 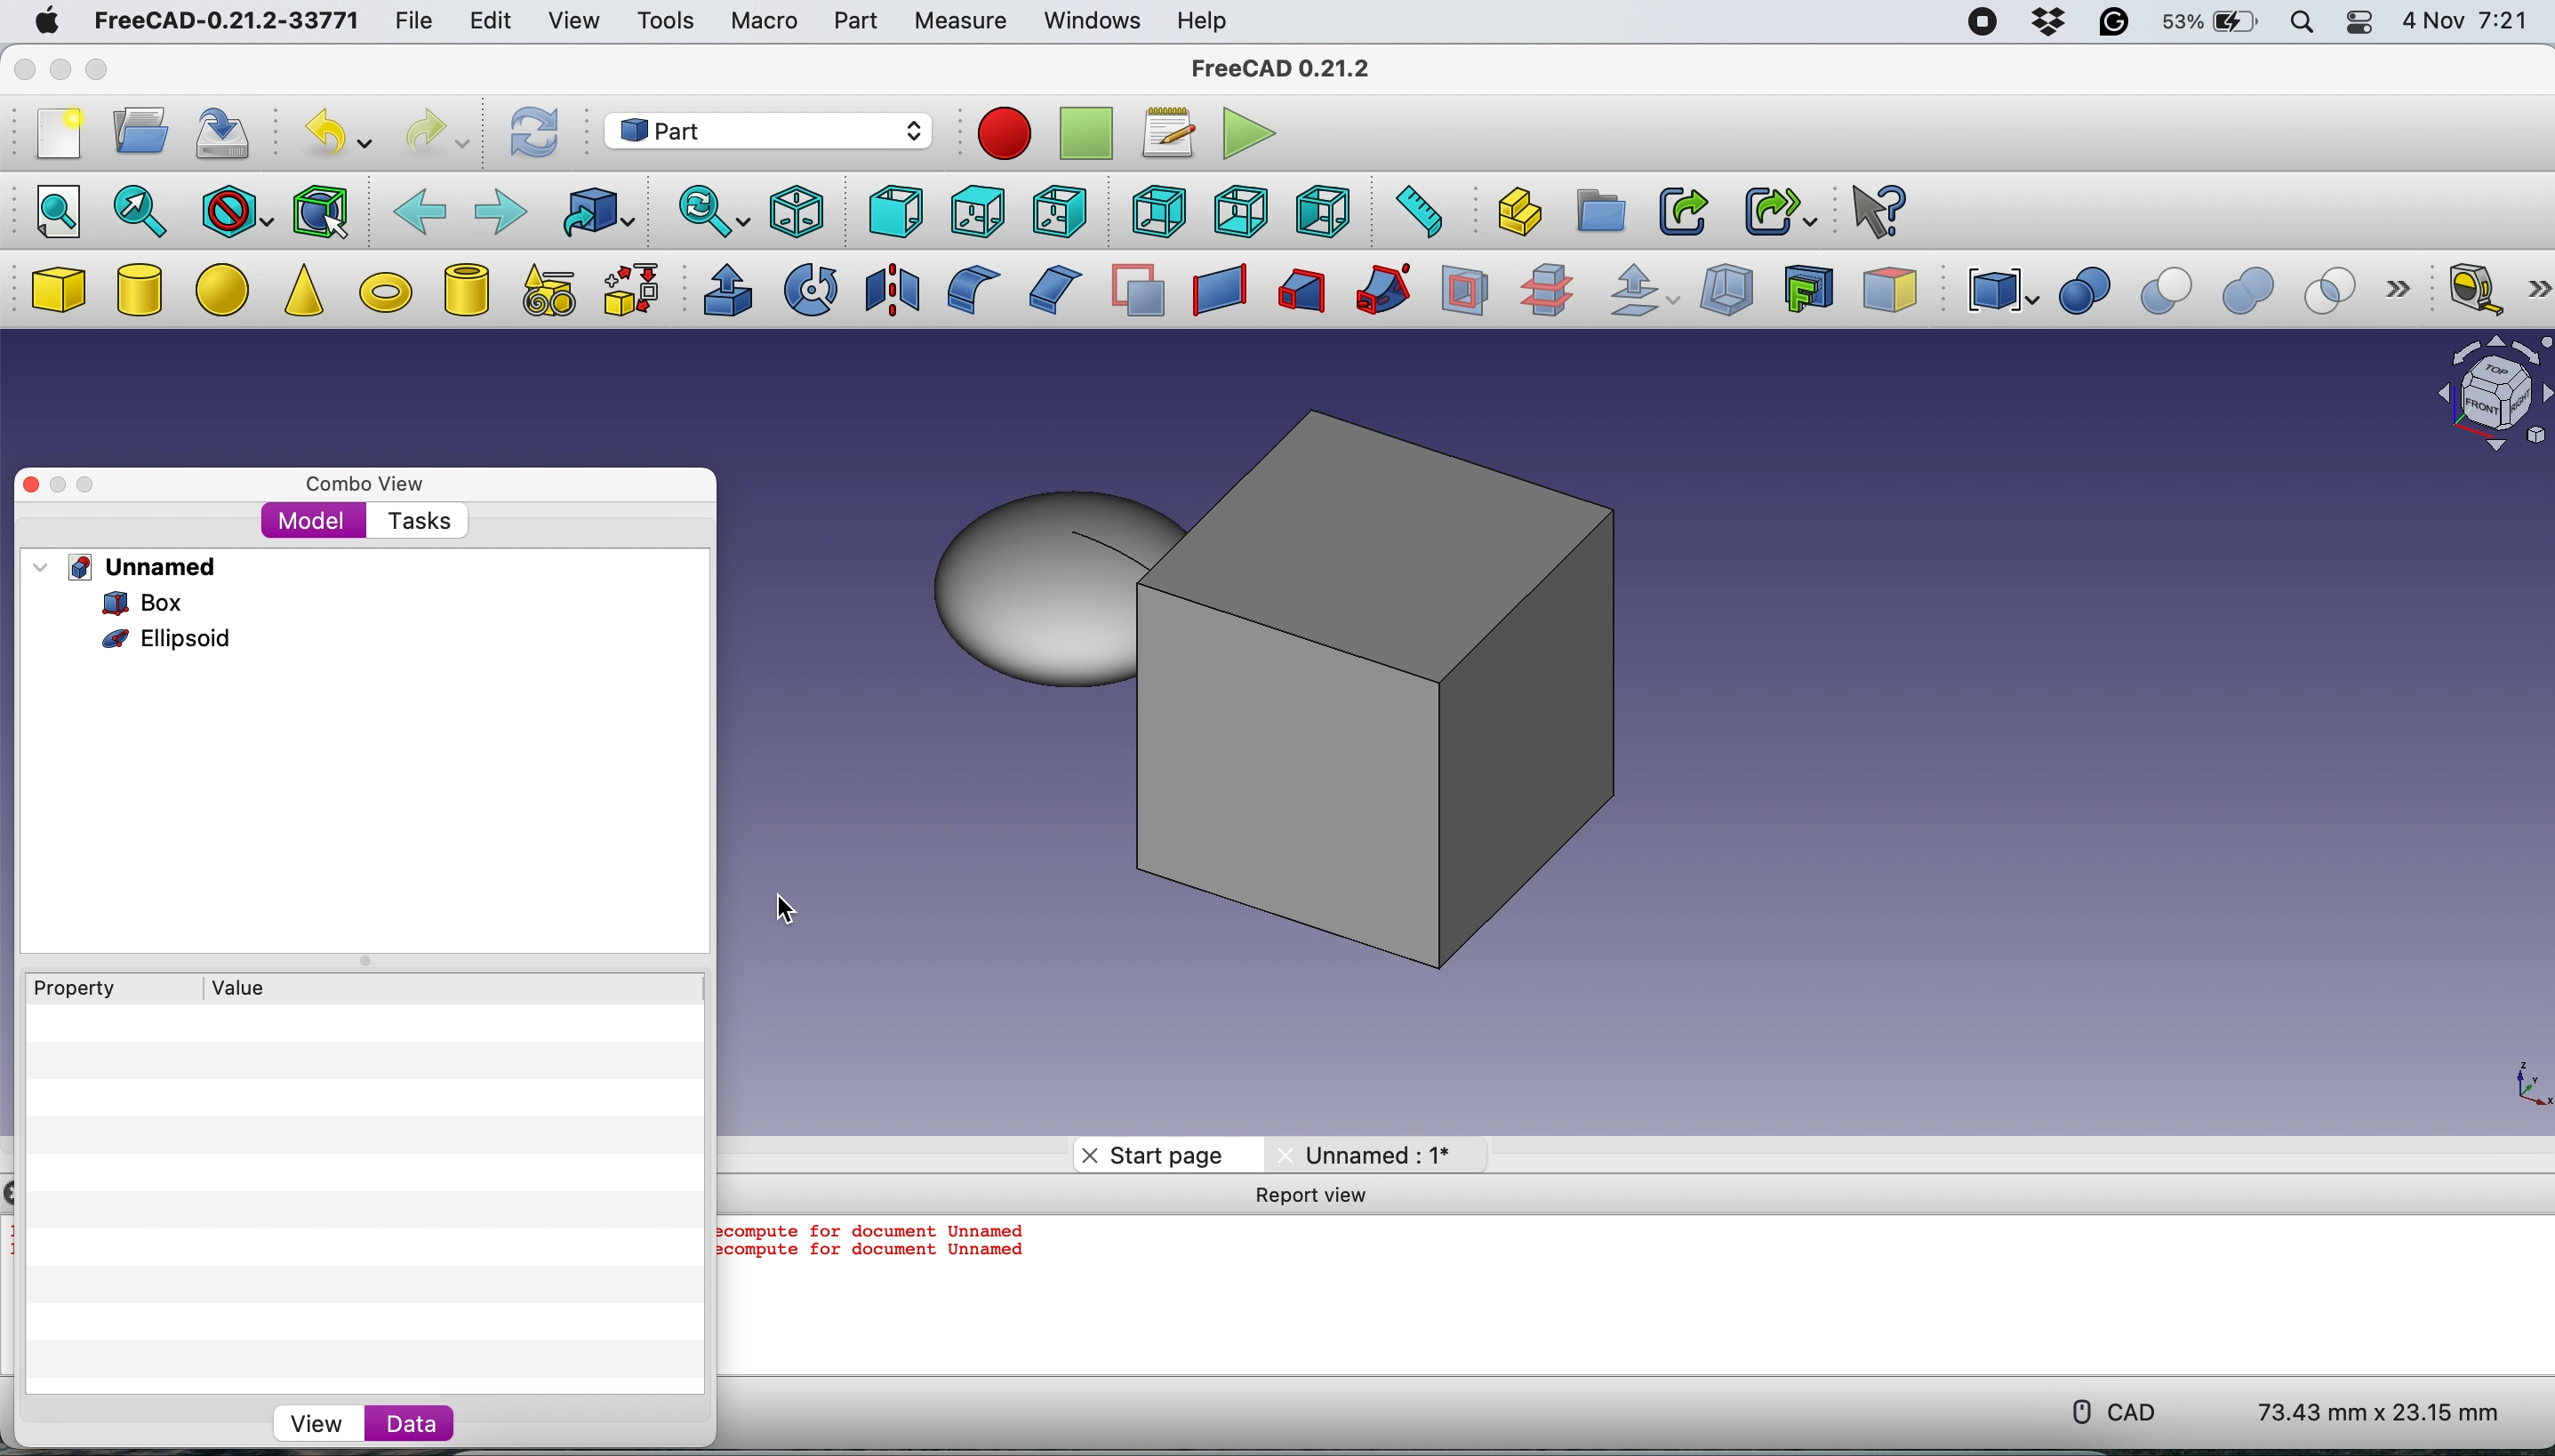 I want to click on spotlight search, so click(x=2300, y=25).